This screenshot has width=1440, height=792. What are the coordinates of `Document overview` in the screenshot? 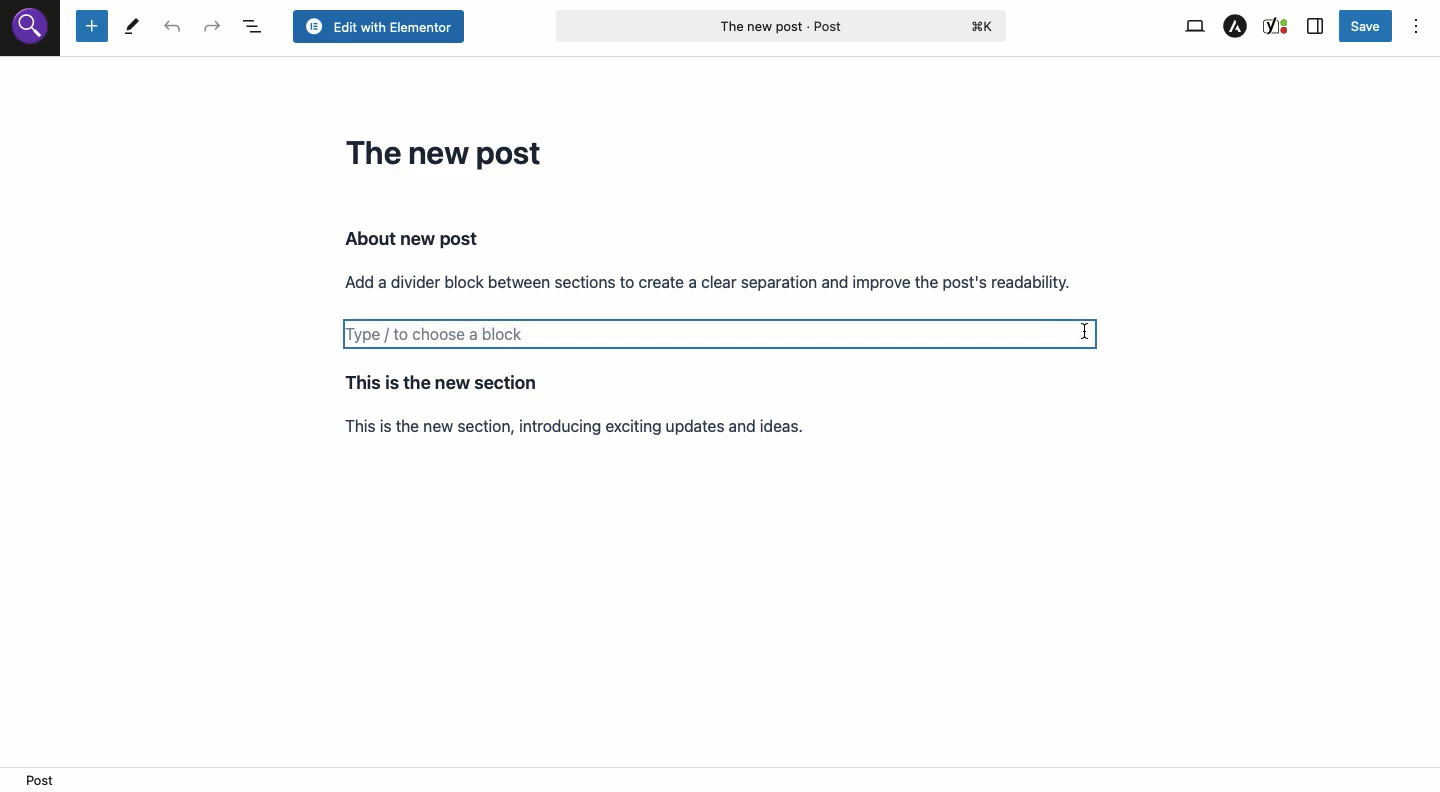 It's located at (255, 27).